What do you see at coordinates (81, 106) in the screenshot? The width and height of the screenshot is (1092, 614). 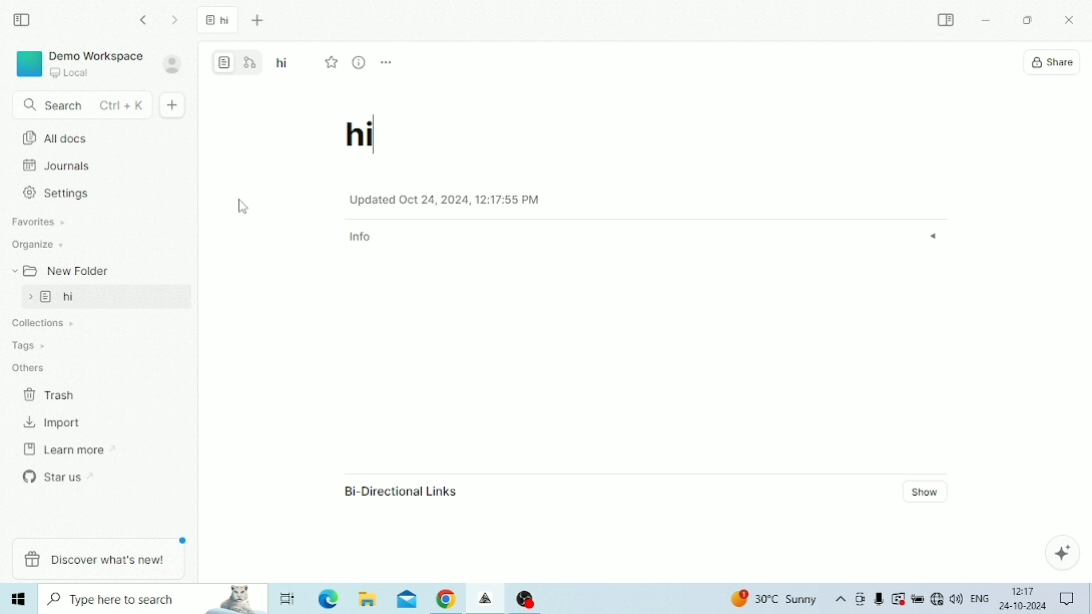 I see `Search` at bounding box center [81, 106].